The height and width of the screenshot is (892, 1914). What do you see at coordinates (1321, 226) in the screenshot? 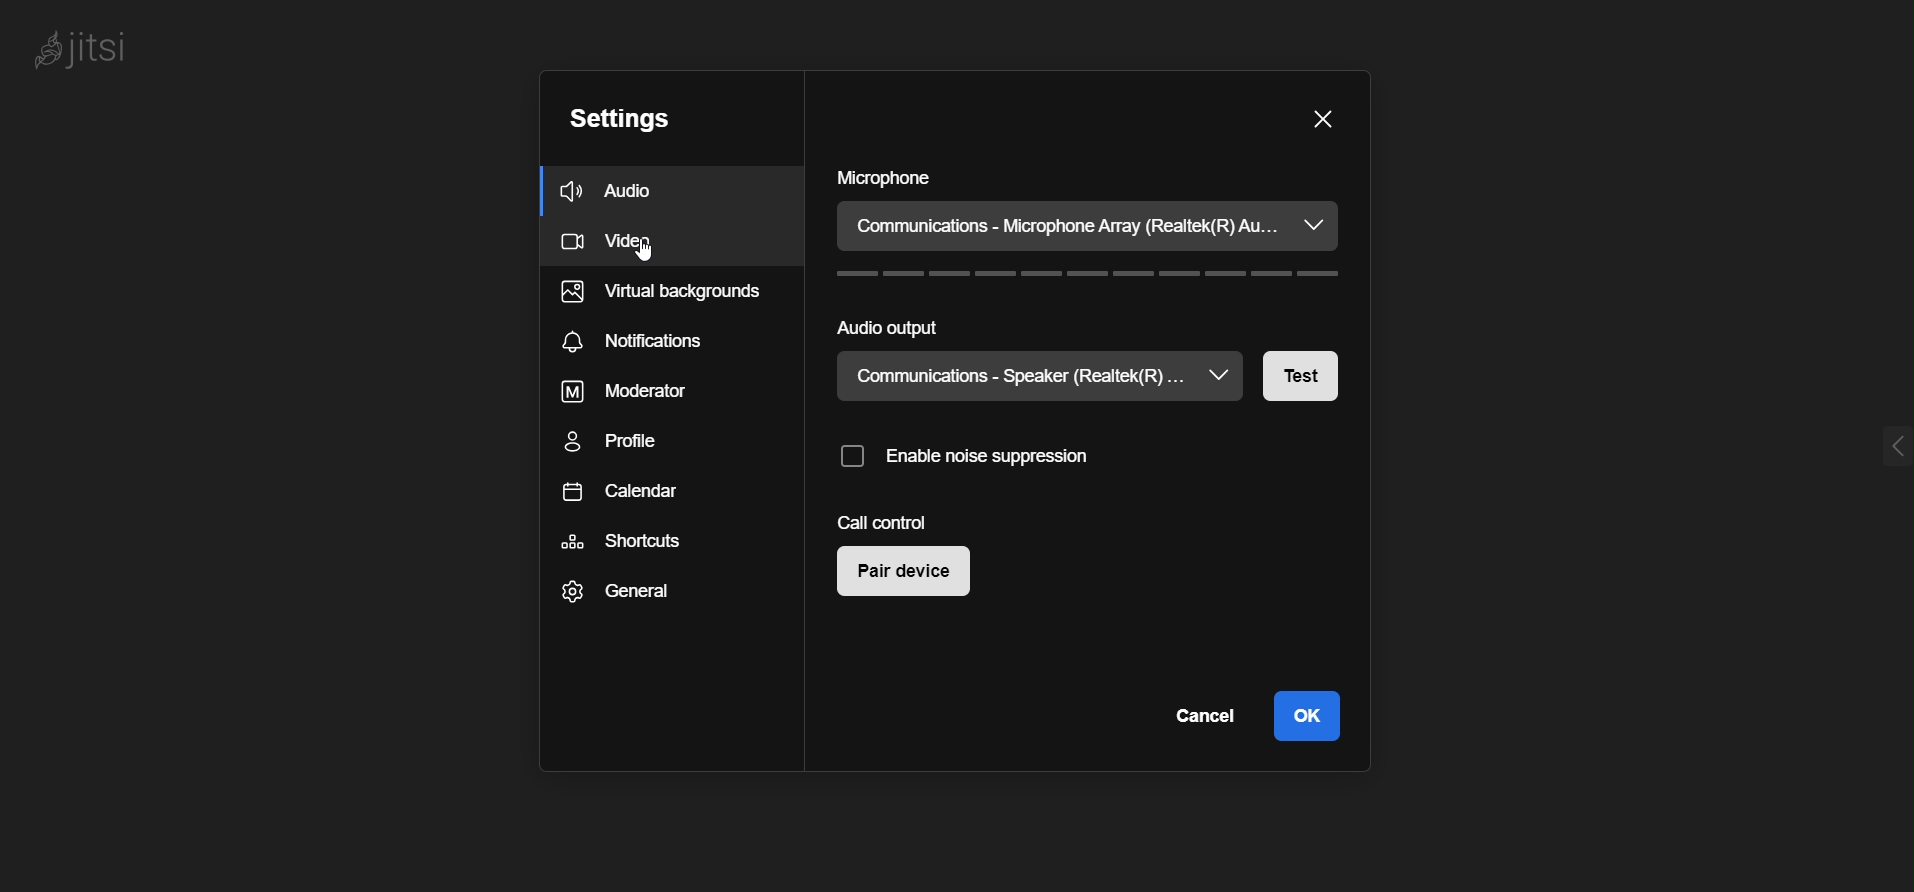
I see `microphone dropdown` at bounding box center [1321, 226].